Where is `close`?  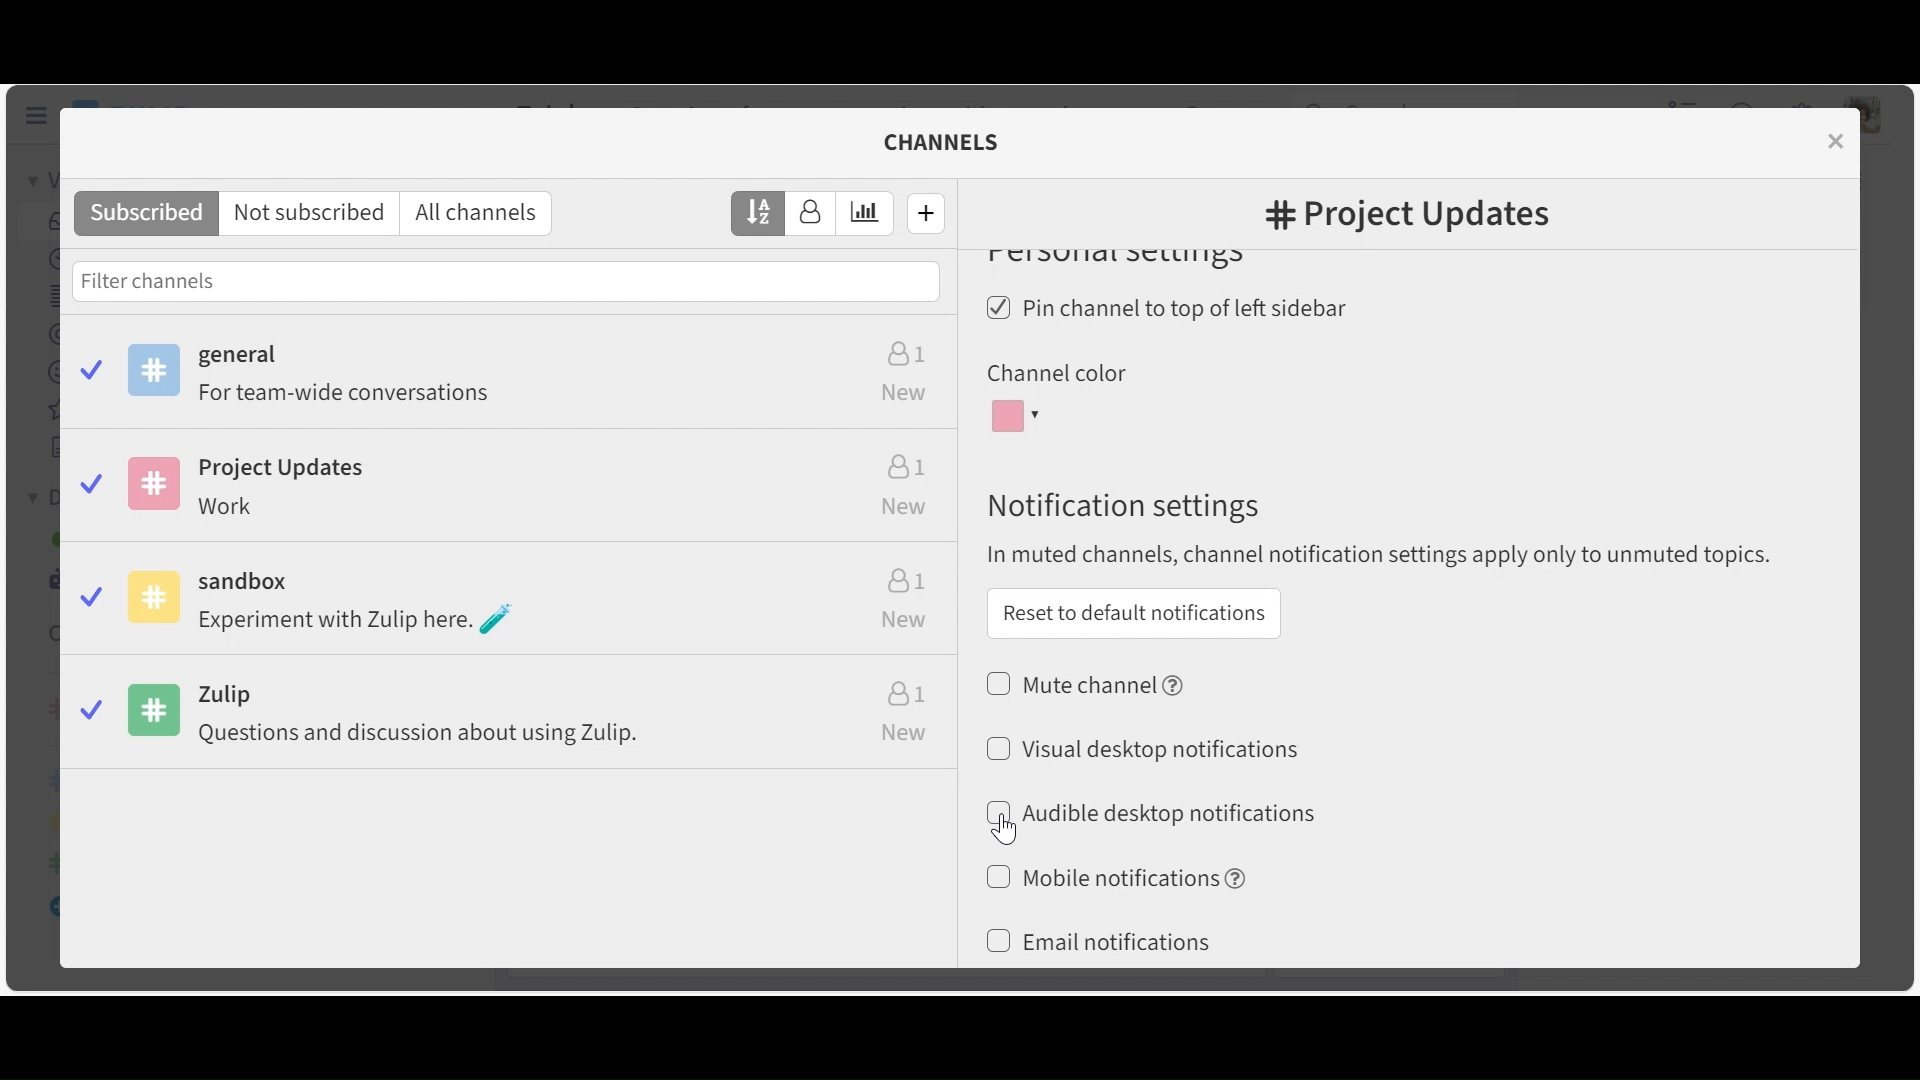
close is located at coordinates (1839, 140).